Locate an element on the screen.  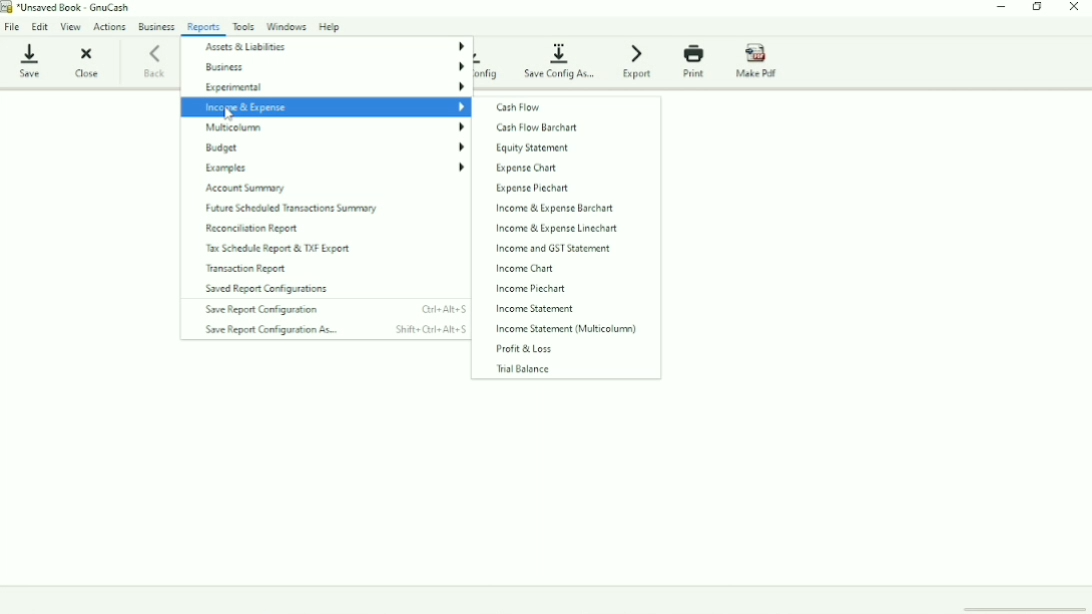
Save is located at coordinates (29, 58).